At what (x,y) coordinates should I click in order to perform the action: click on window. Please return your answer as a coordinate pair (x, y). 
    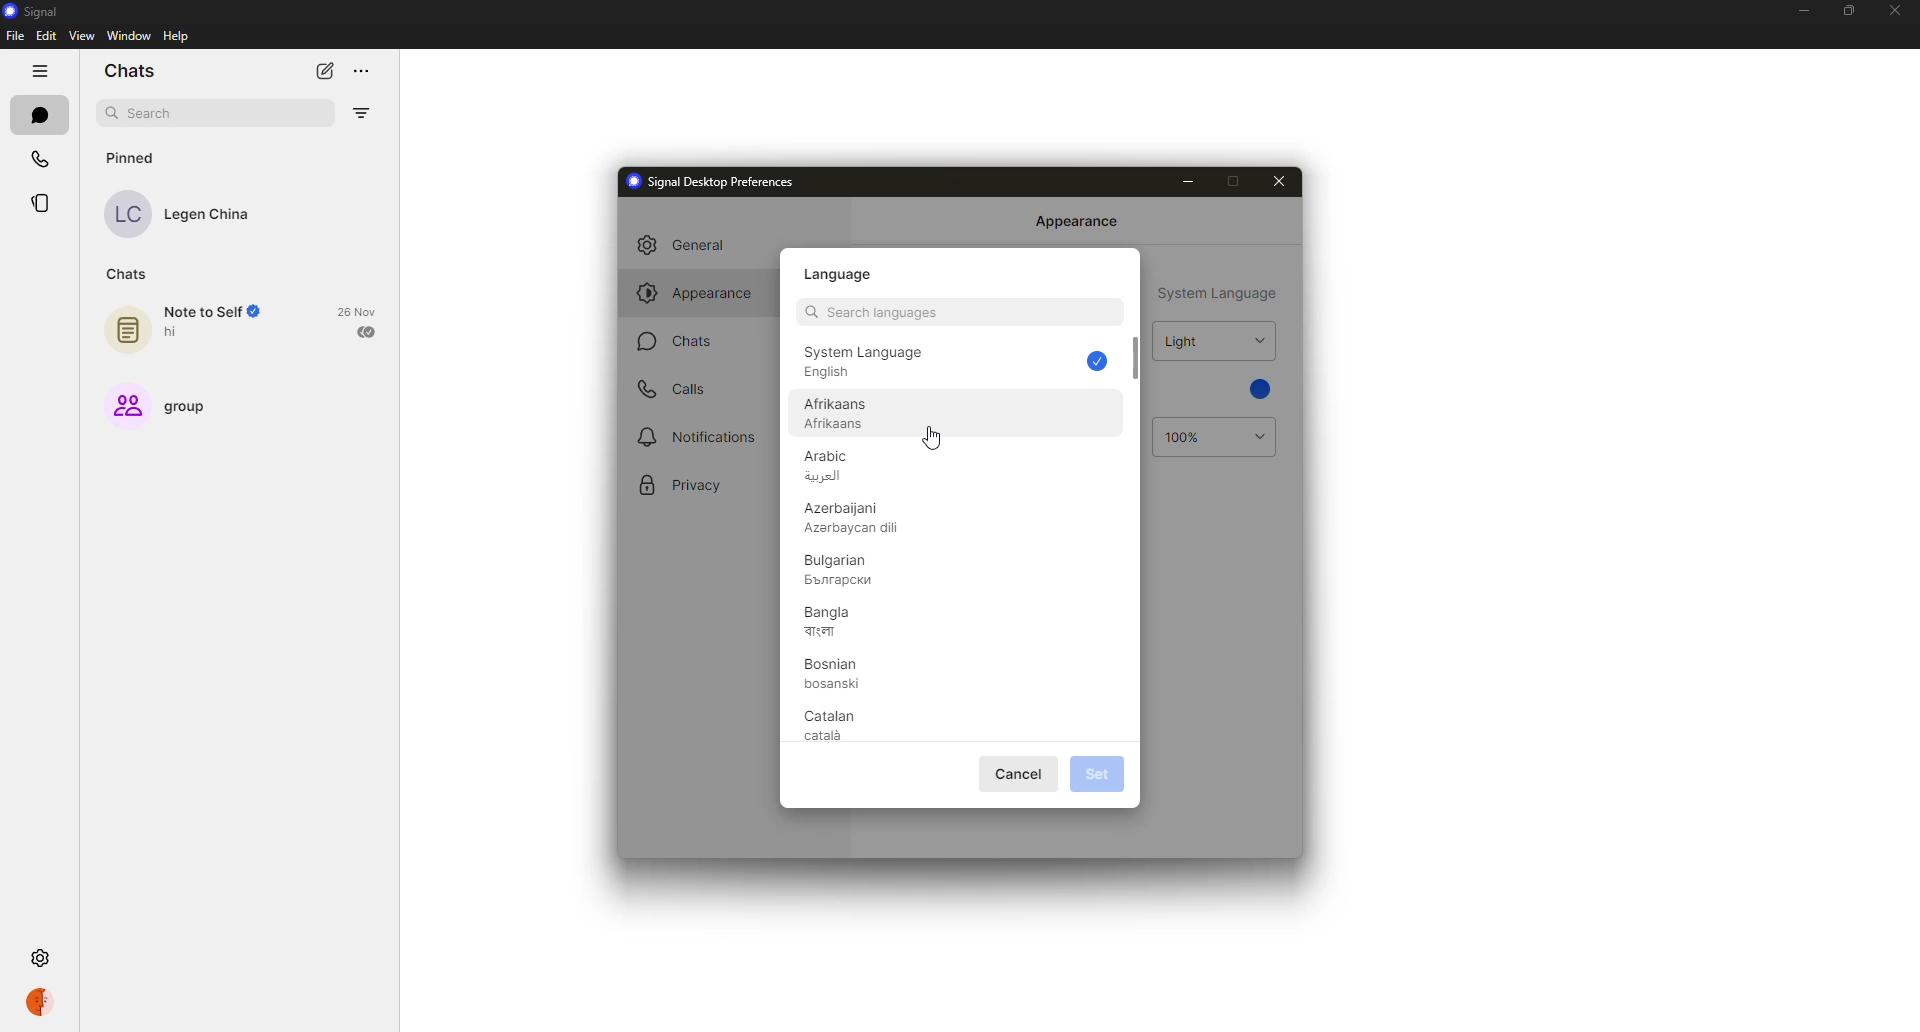
    Looking at the image, I should click on (128, 37).